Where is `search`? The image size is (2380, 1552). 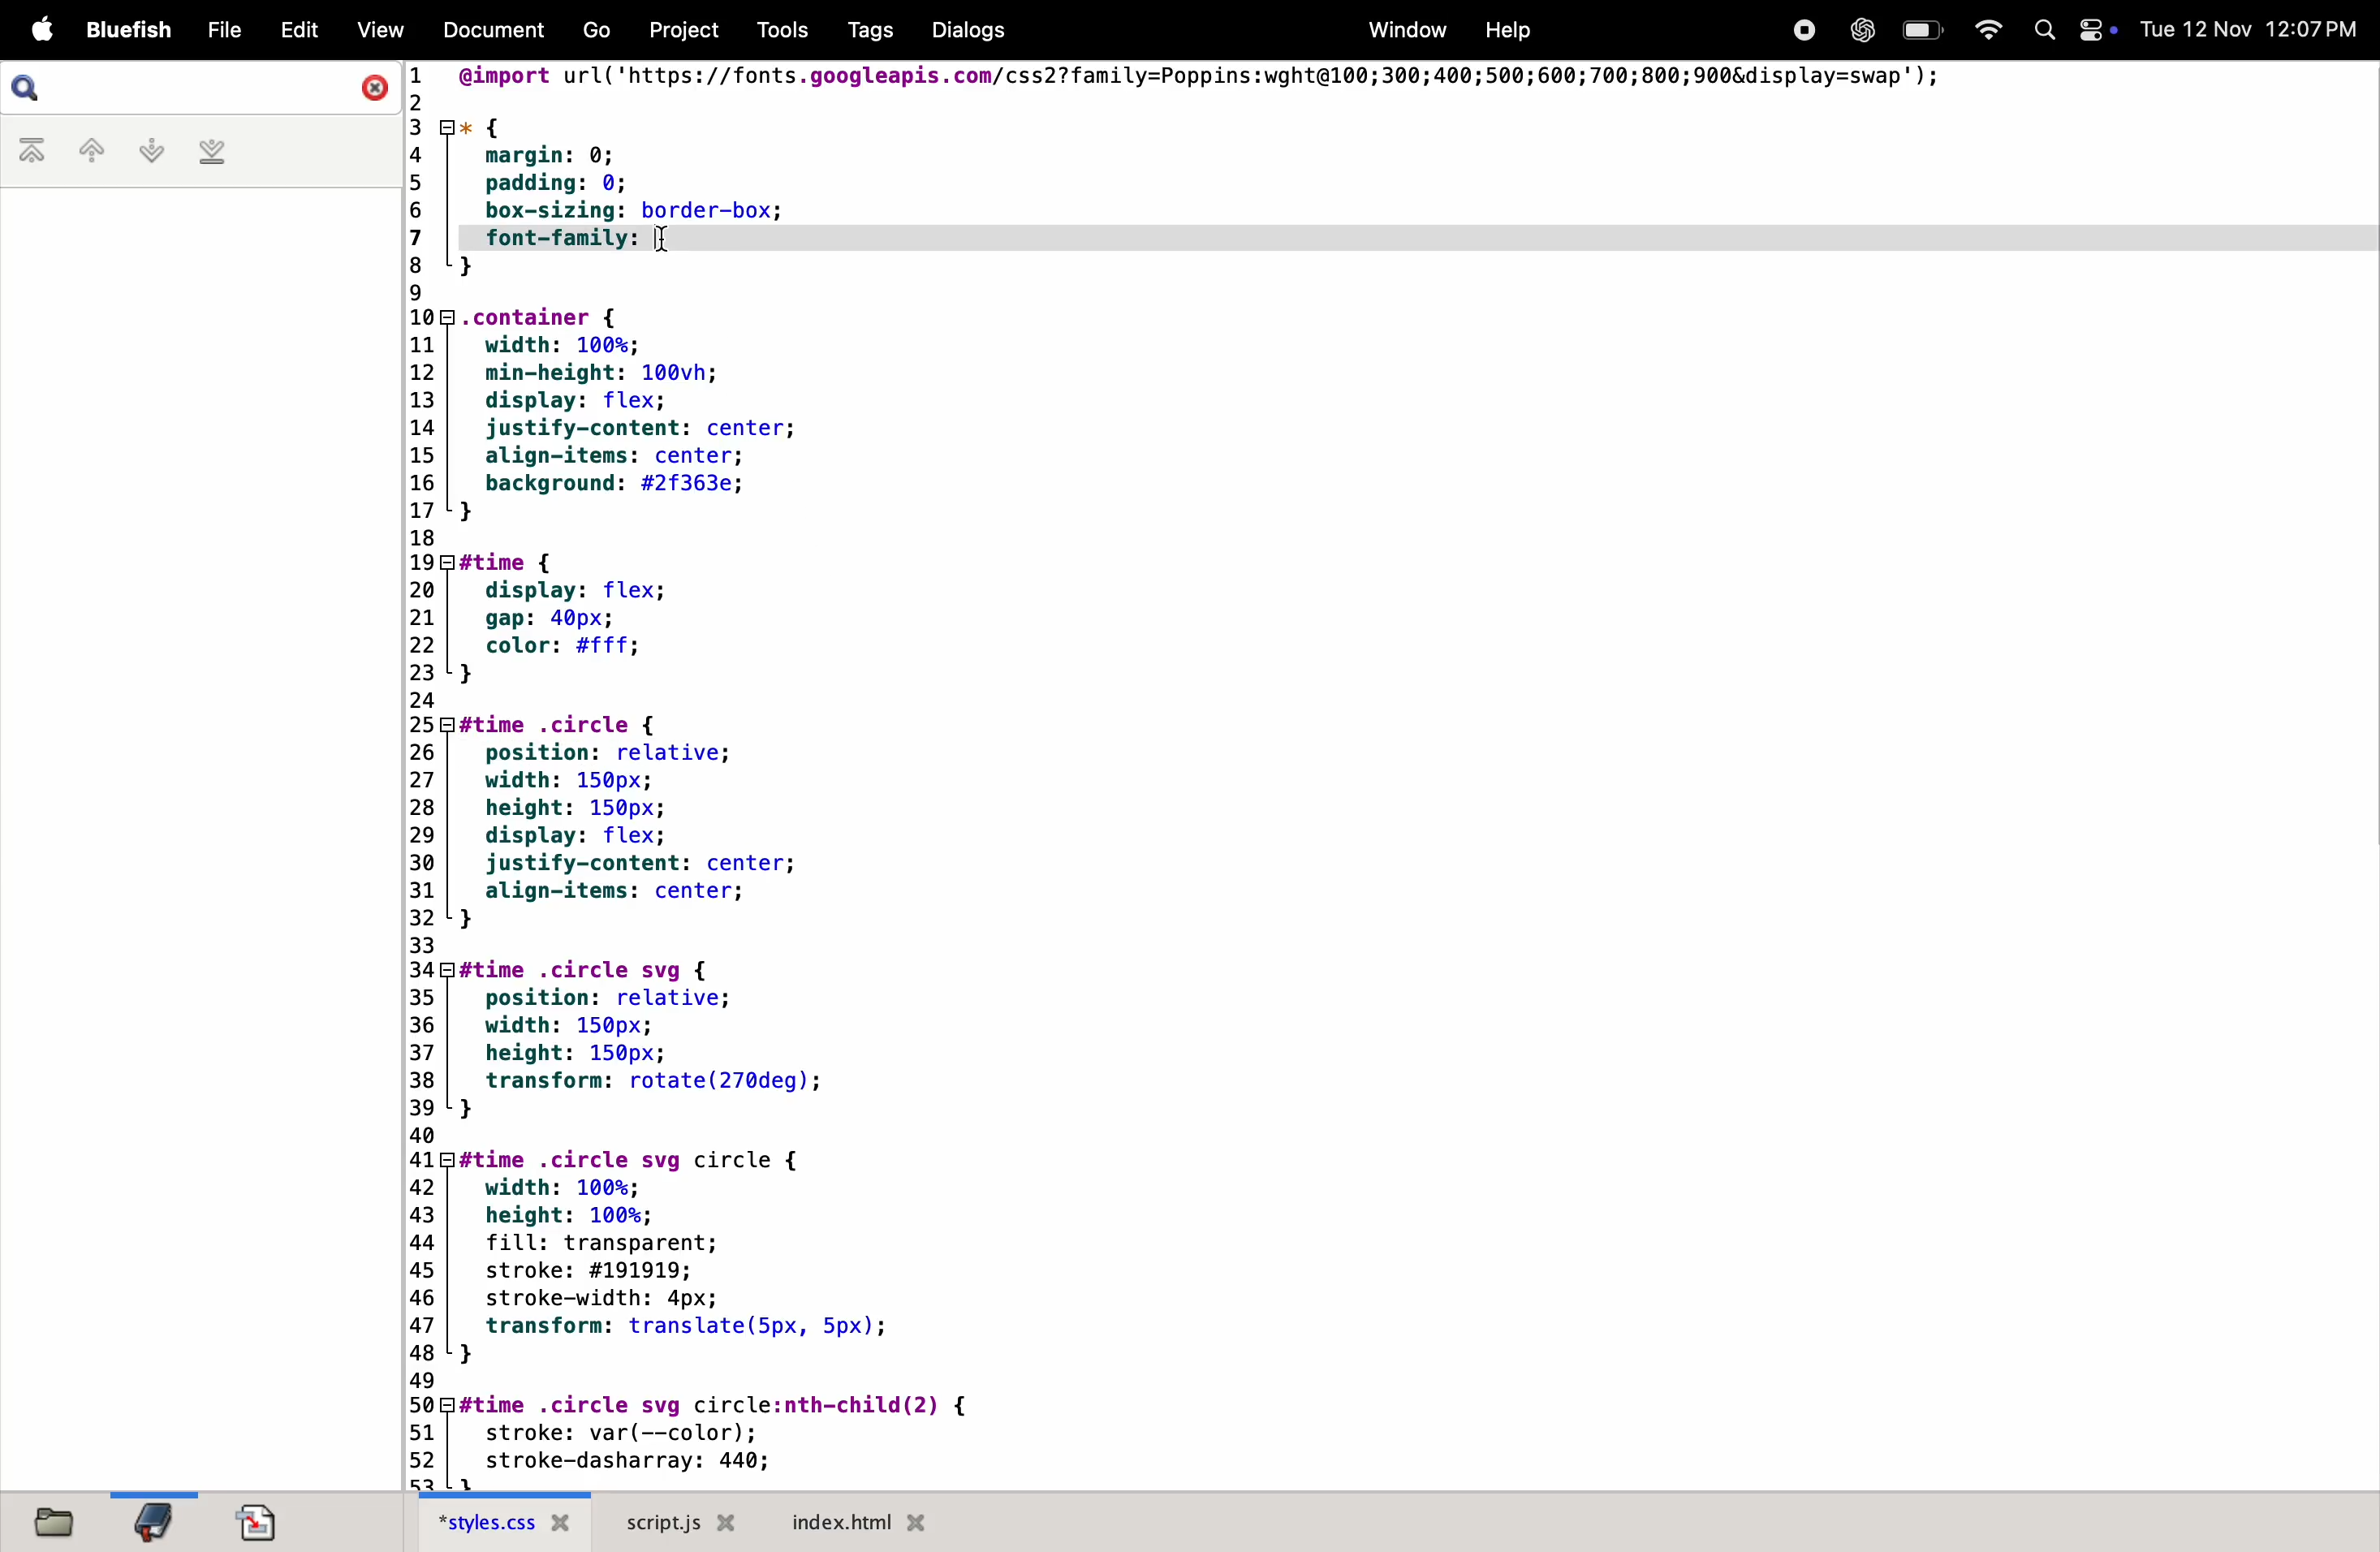
search is located at coordinates (35, 88).